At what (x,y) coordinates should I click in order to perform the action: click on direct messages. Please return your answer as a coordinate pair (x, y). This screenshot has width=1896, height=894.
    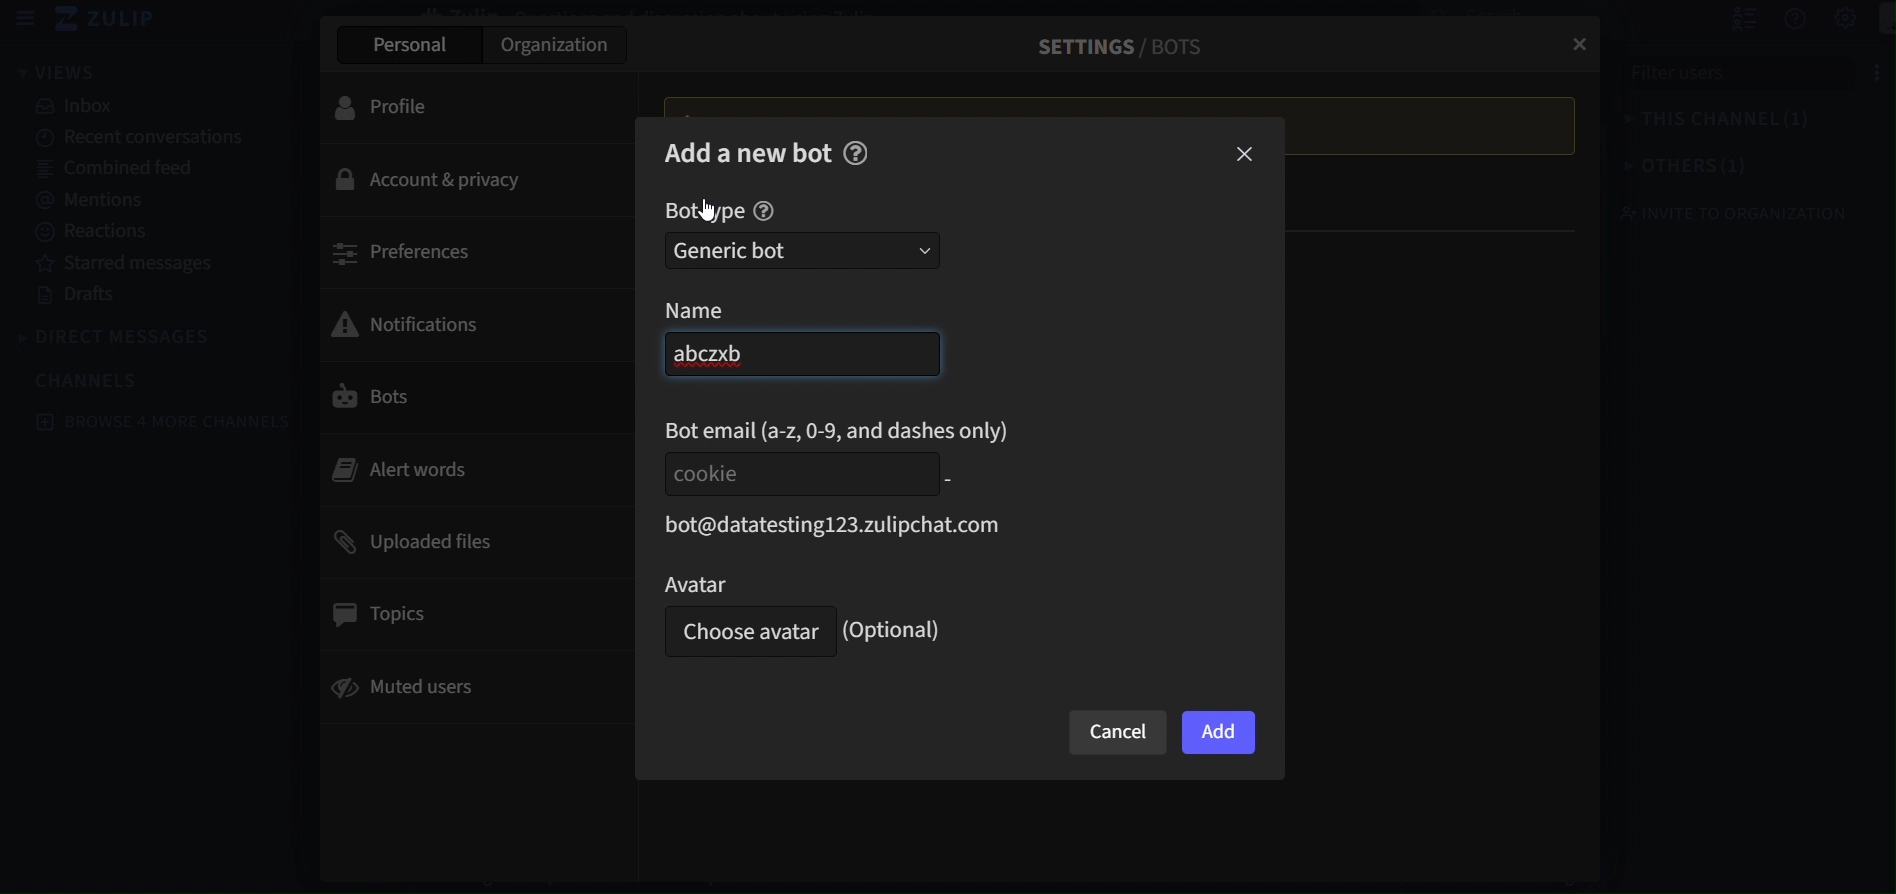
    Looking at the image, I should click on (121, 338).